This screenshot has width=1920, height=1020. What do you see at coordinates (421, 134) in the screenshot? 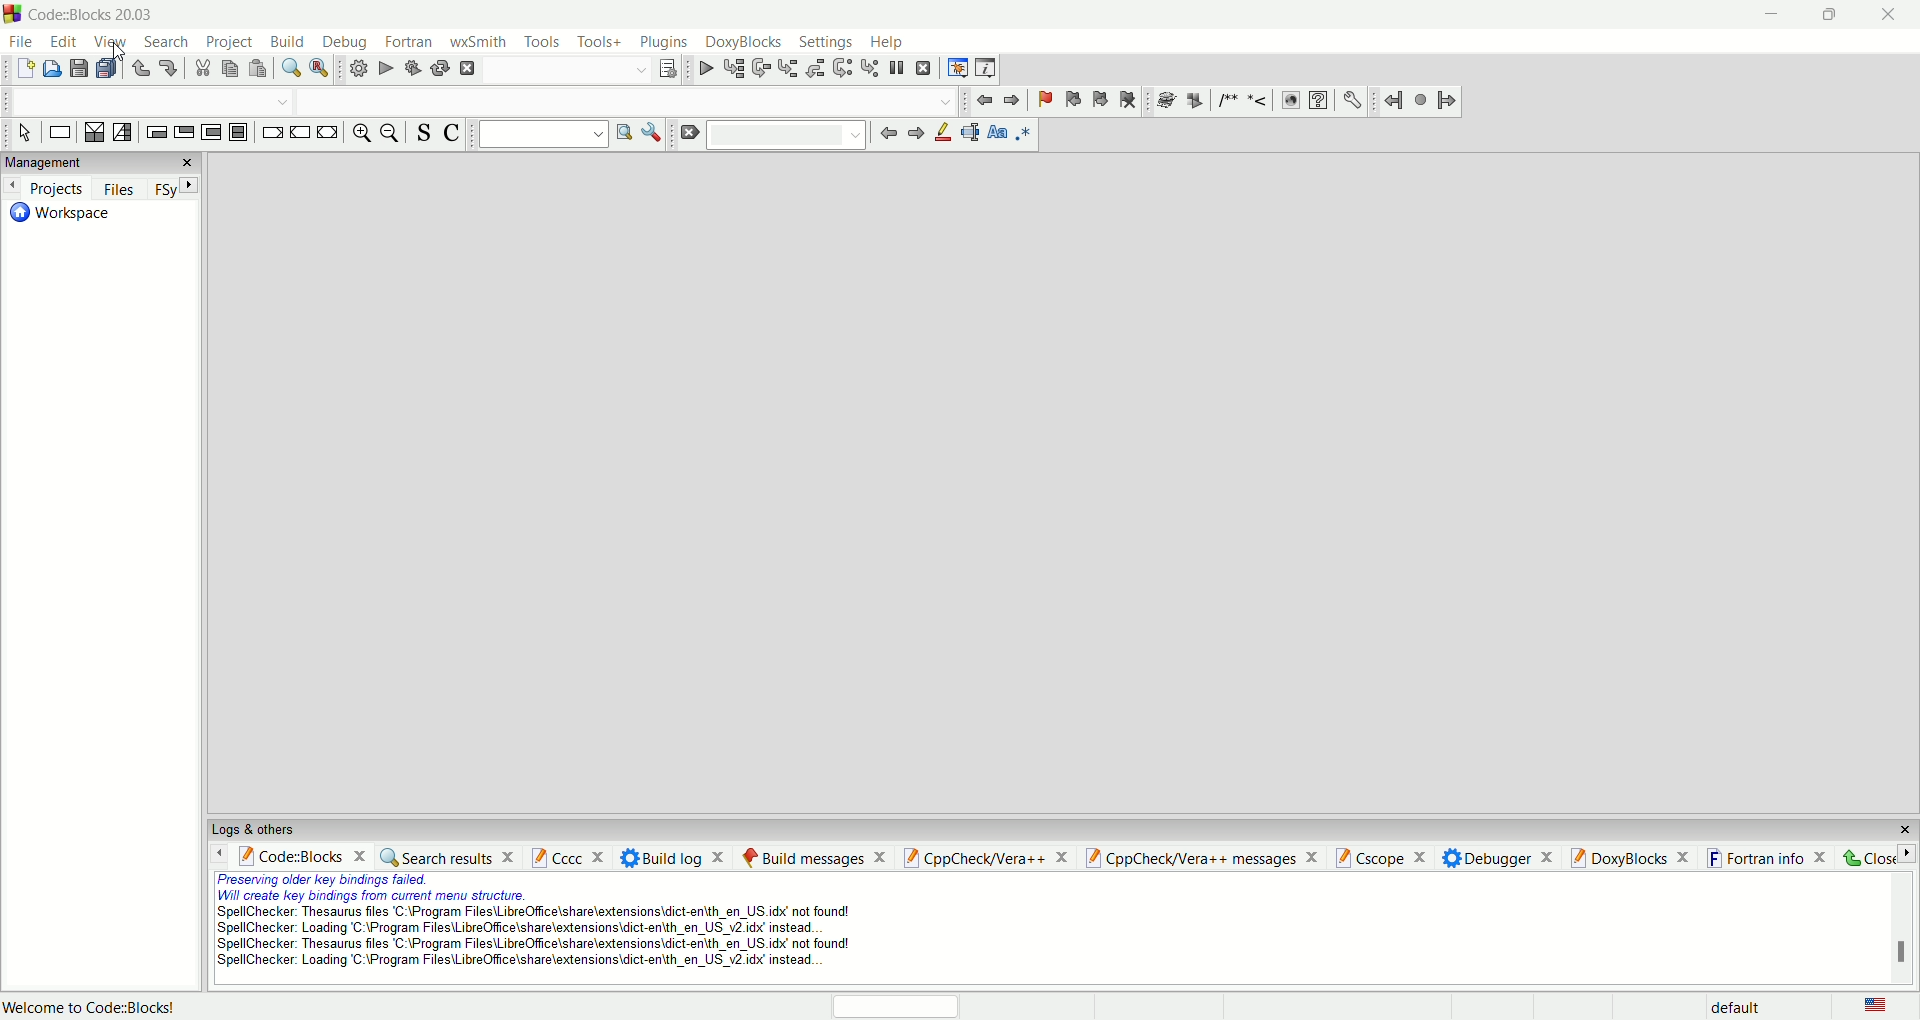
I see `toggle source` at bounding box center [421, 134].